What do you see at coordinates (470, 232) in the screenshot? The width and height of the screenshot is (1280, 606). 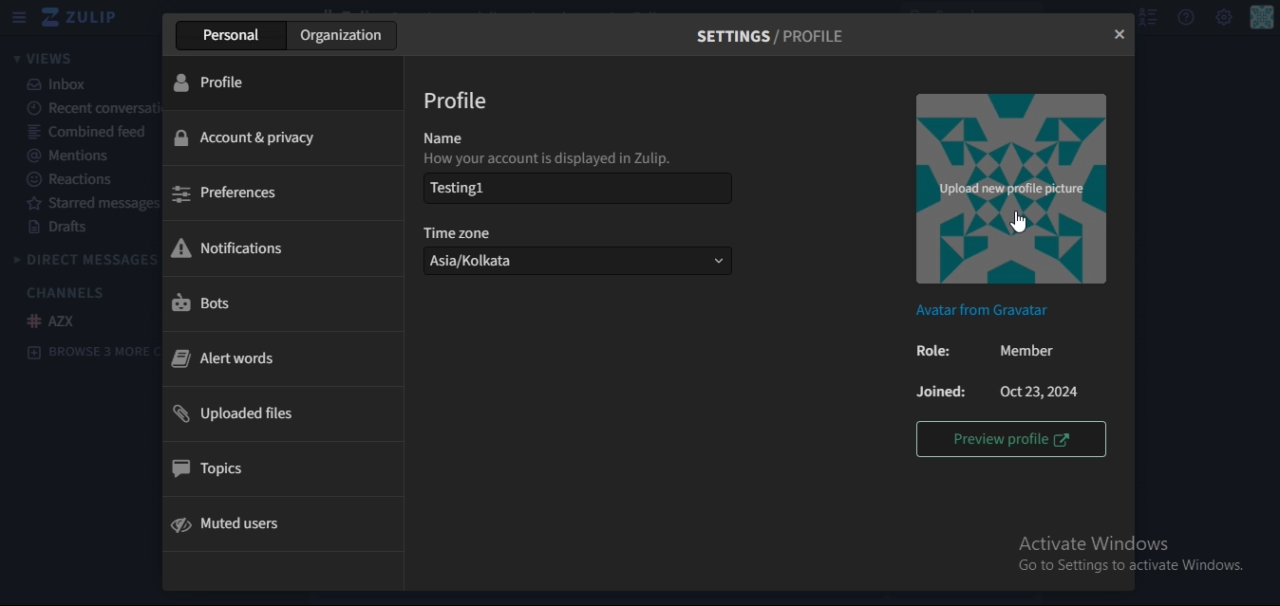 I see `time zone` at bounding box center [470, 232].